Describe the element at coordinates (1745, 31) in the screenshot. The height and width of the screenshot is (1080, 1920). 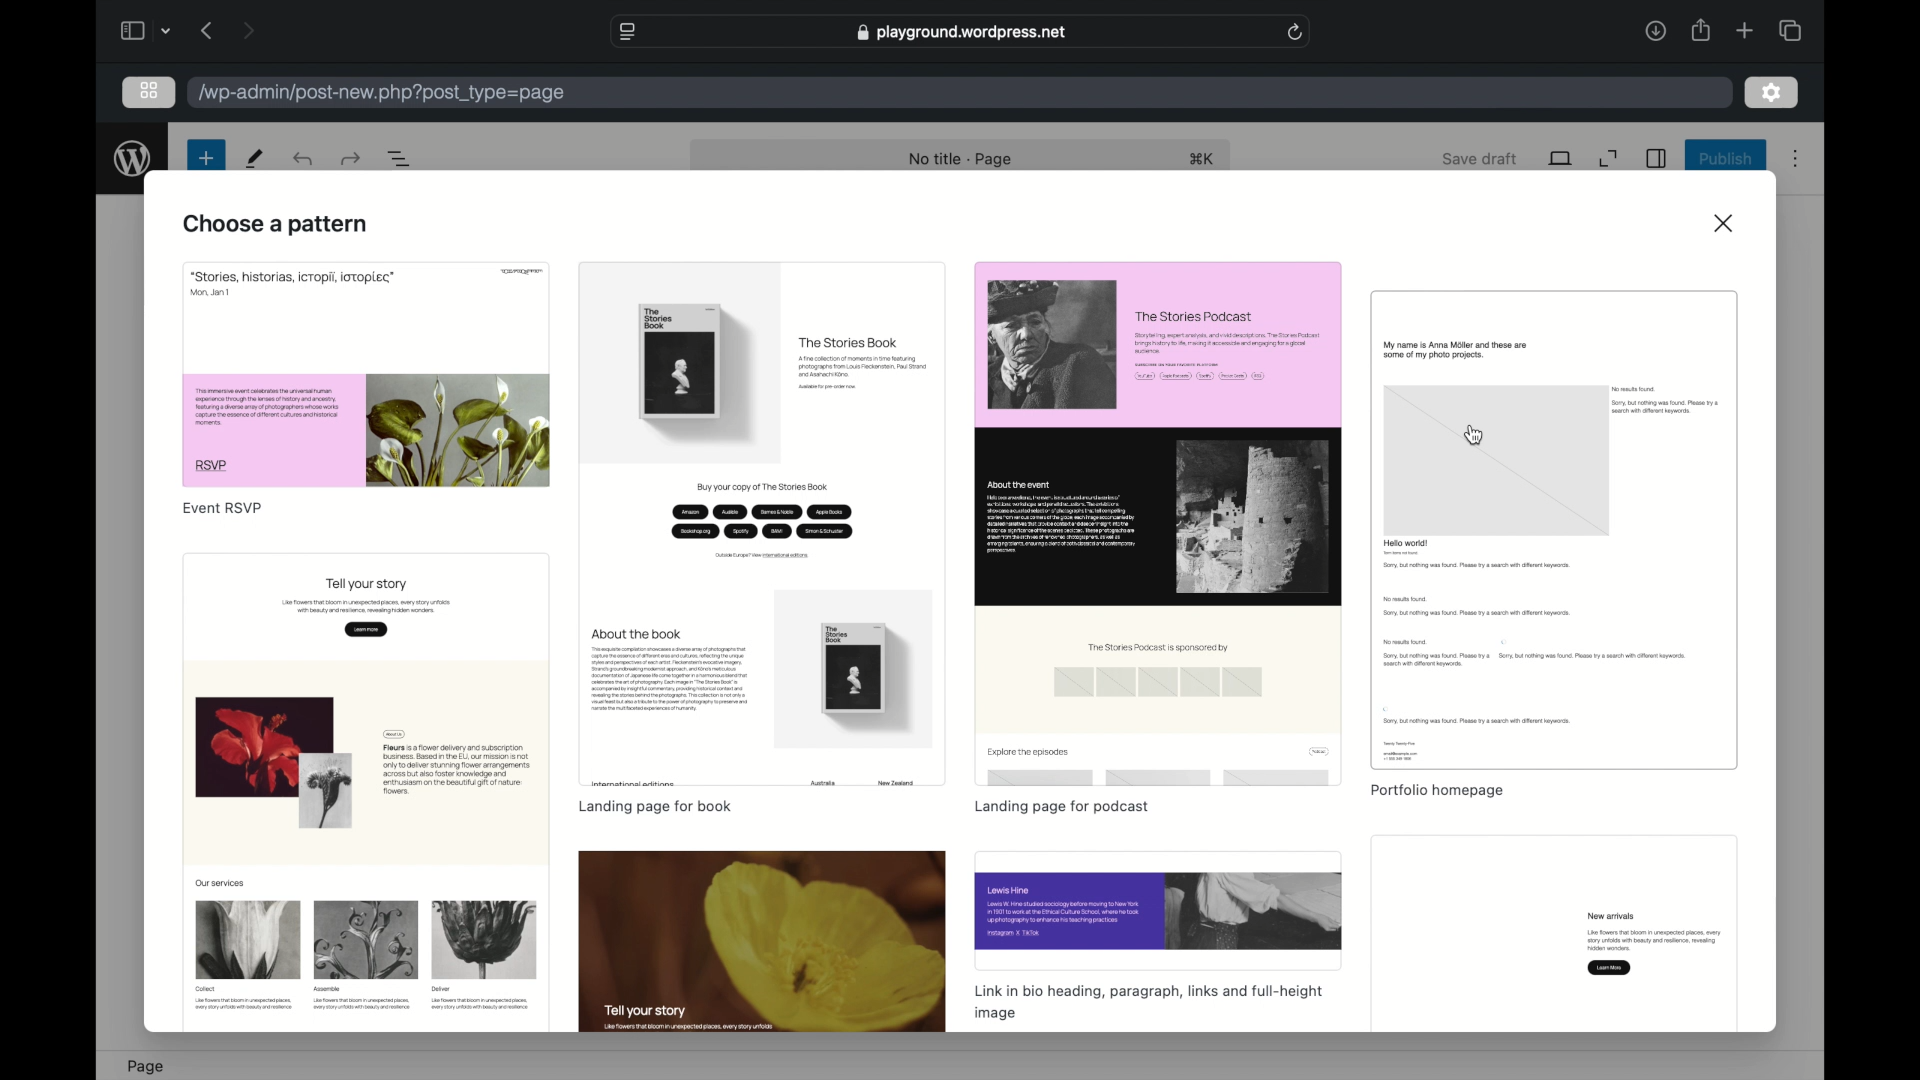
I see `new tab` at that location.